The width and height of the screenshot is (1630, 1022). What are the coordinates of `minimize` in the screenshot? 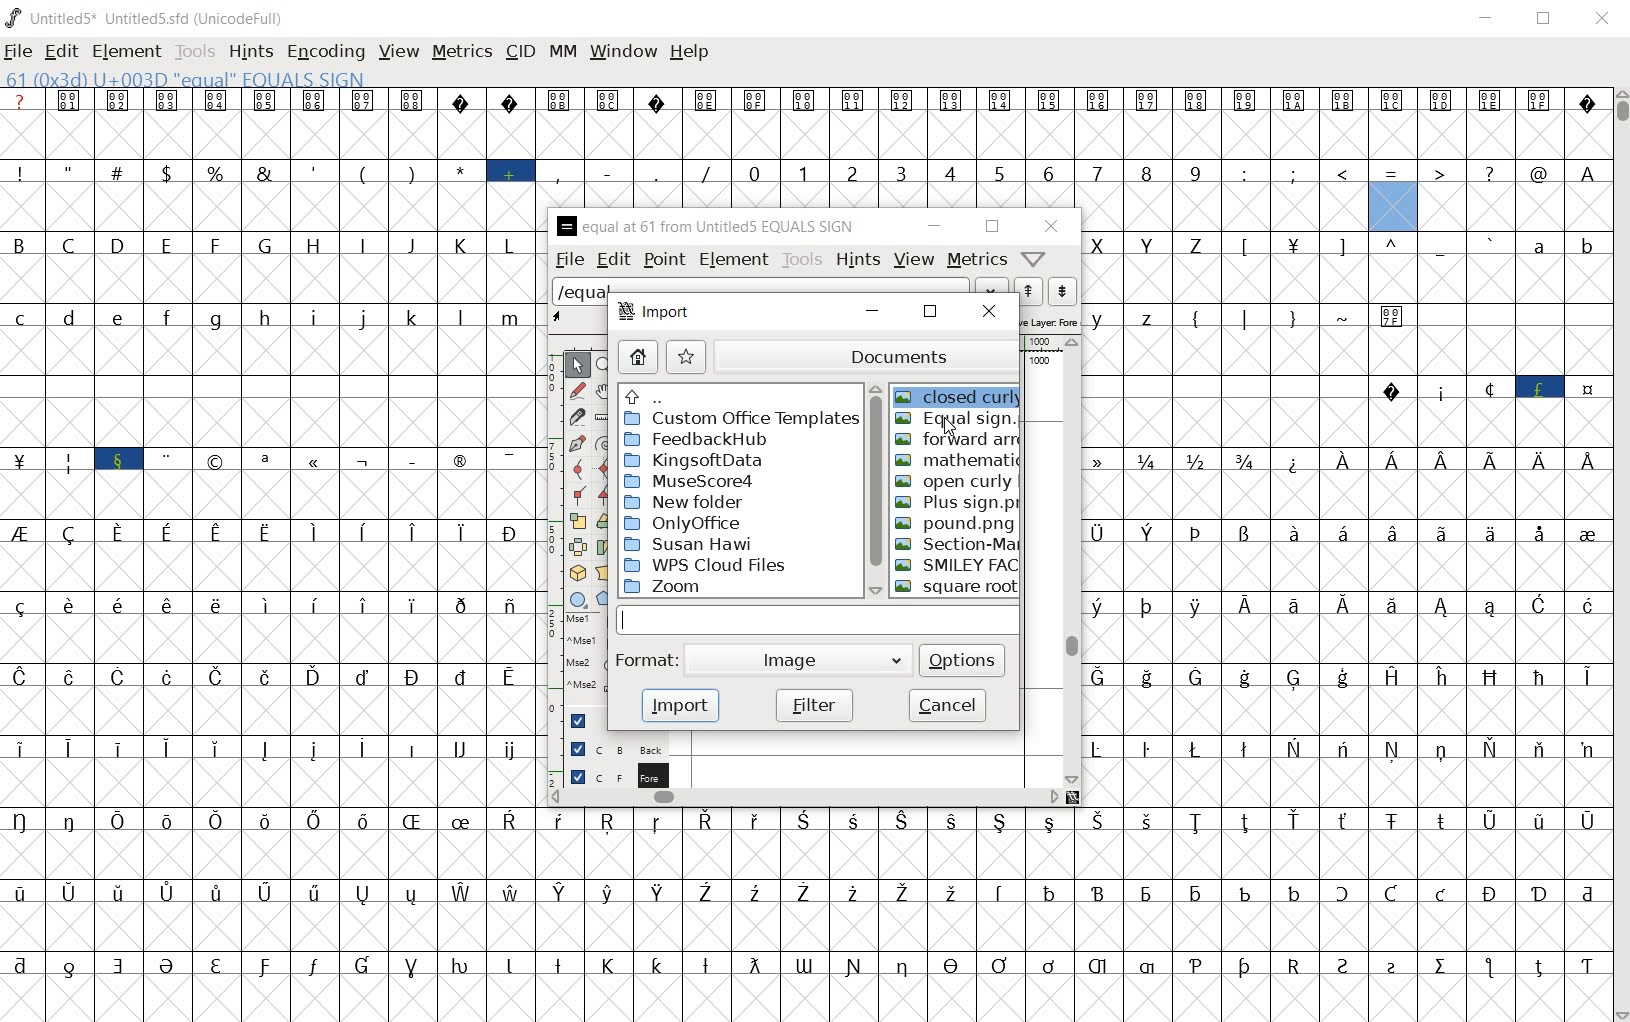 It's located at (1486, 18).